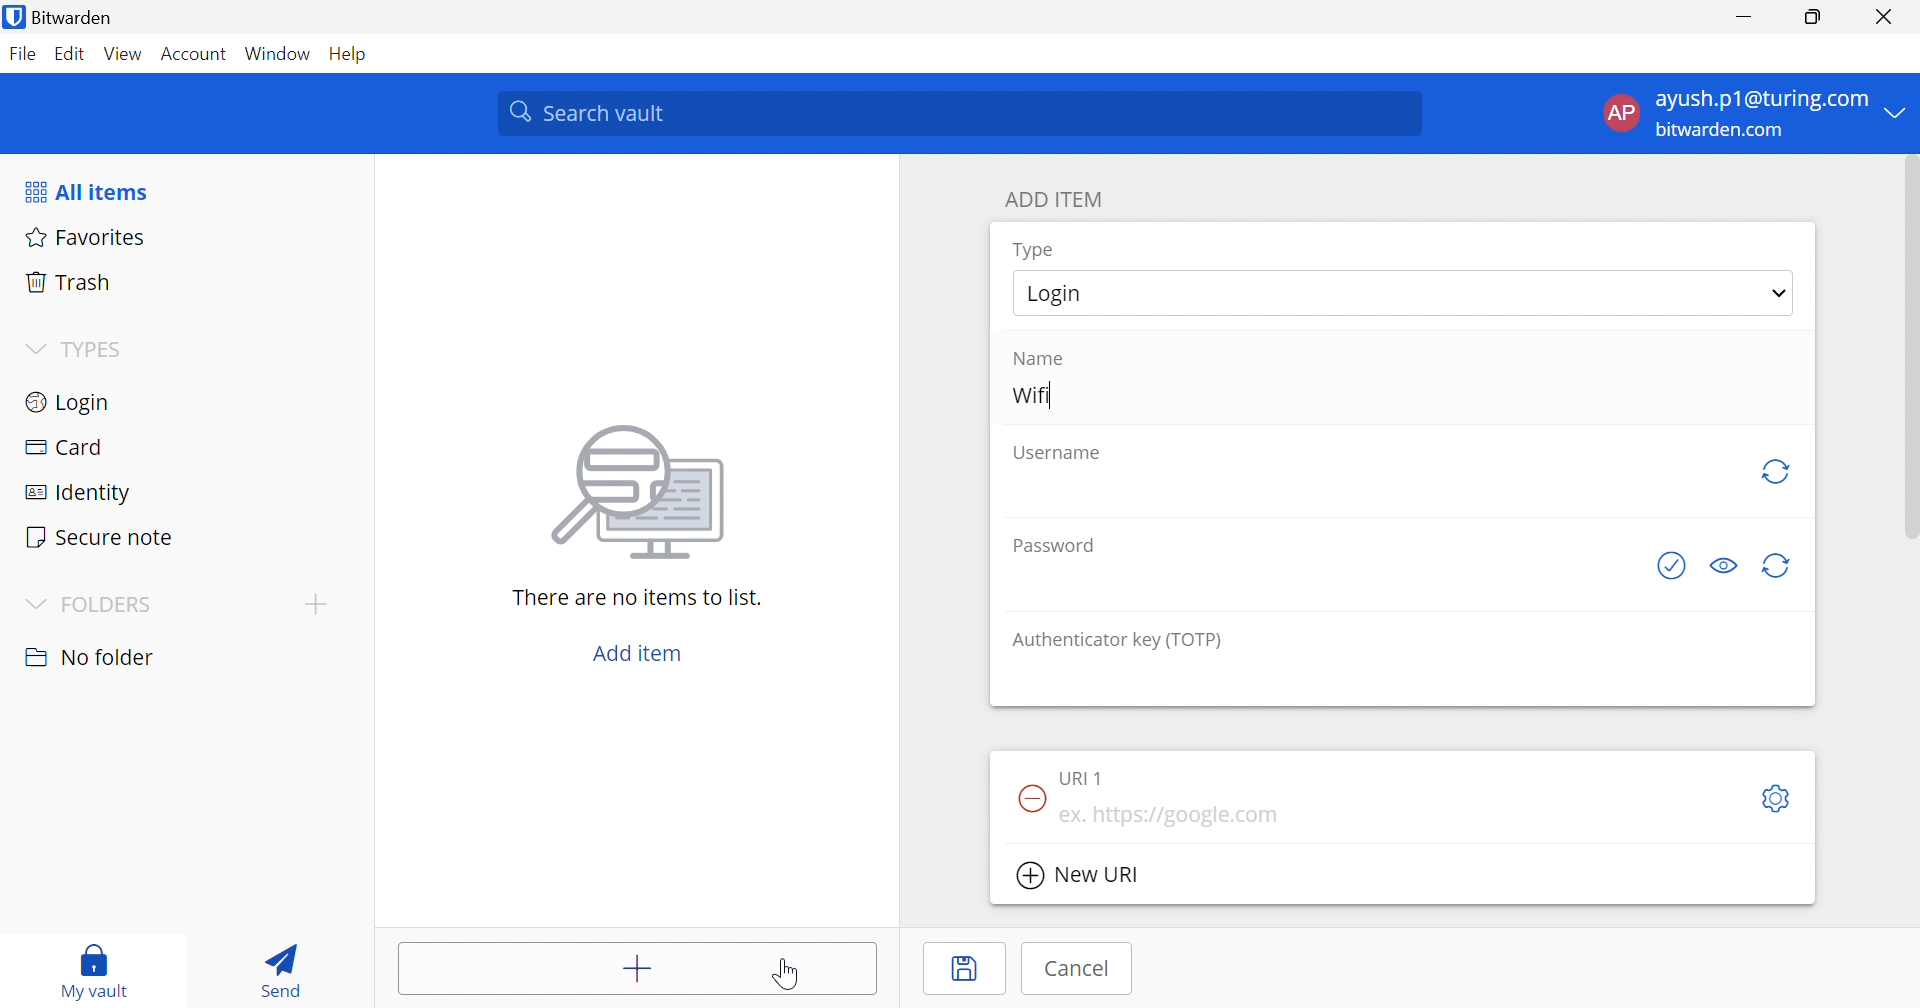 This screenshot has width=1920, height=1008. I want to click on Authenticator key (TOTP), so click(1117, 640).